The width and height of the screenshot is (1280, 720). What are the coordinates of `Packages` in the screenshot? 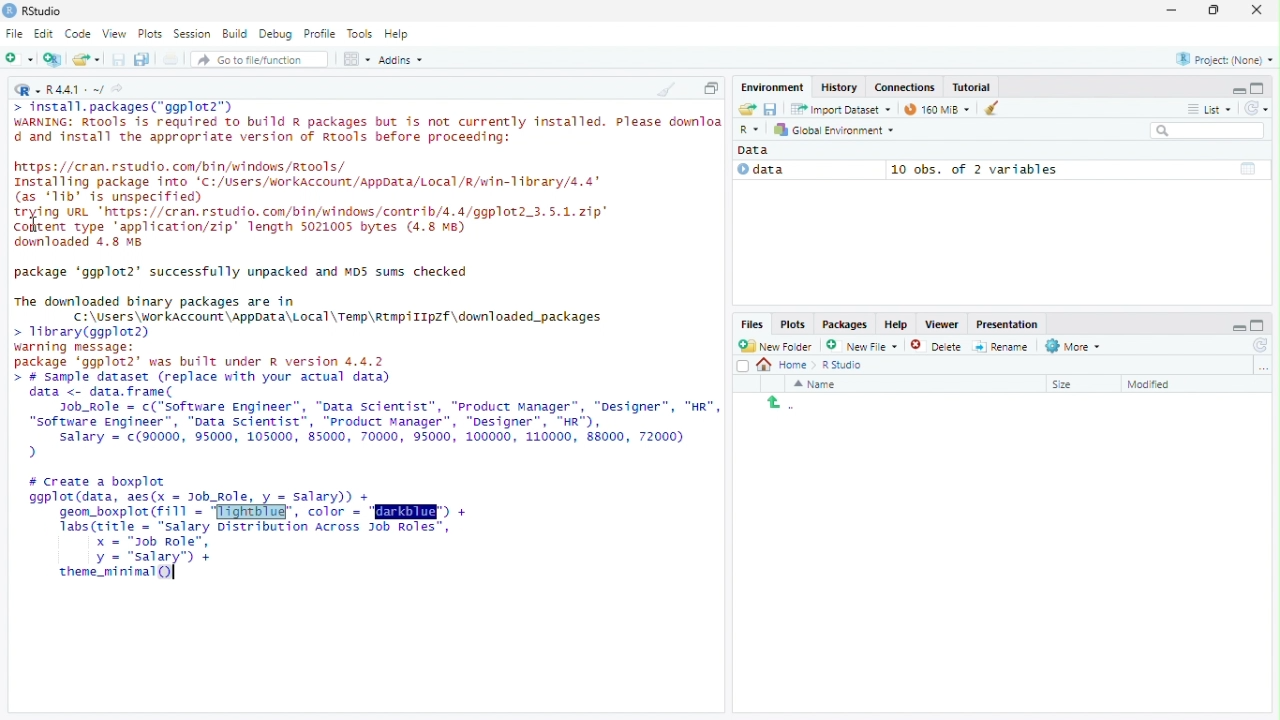 It's located at (845, 324).